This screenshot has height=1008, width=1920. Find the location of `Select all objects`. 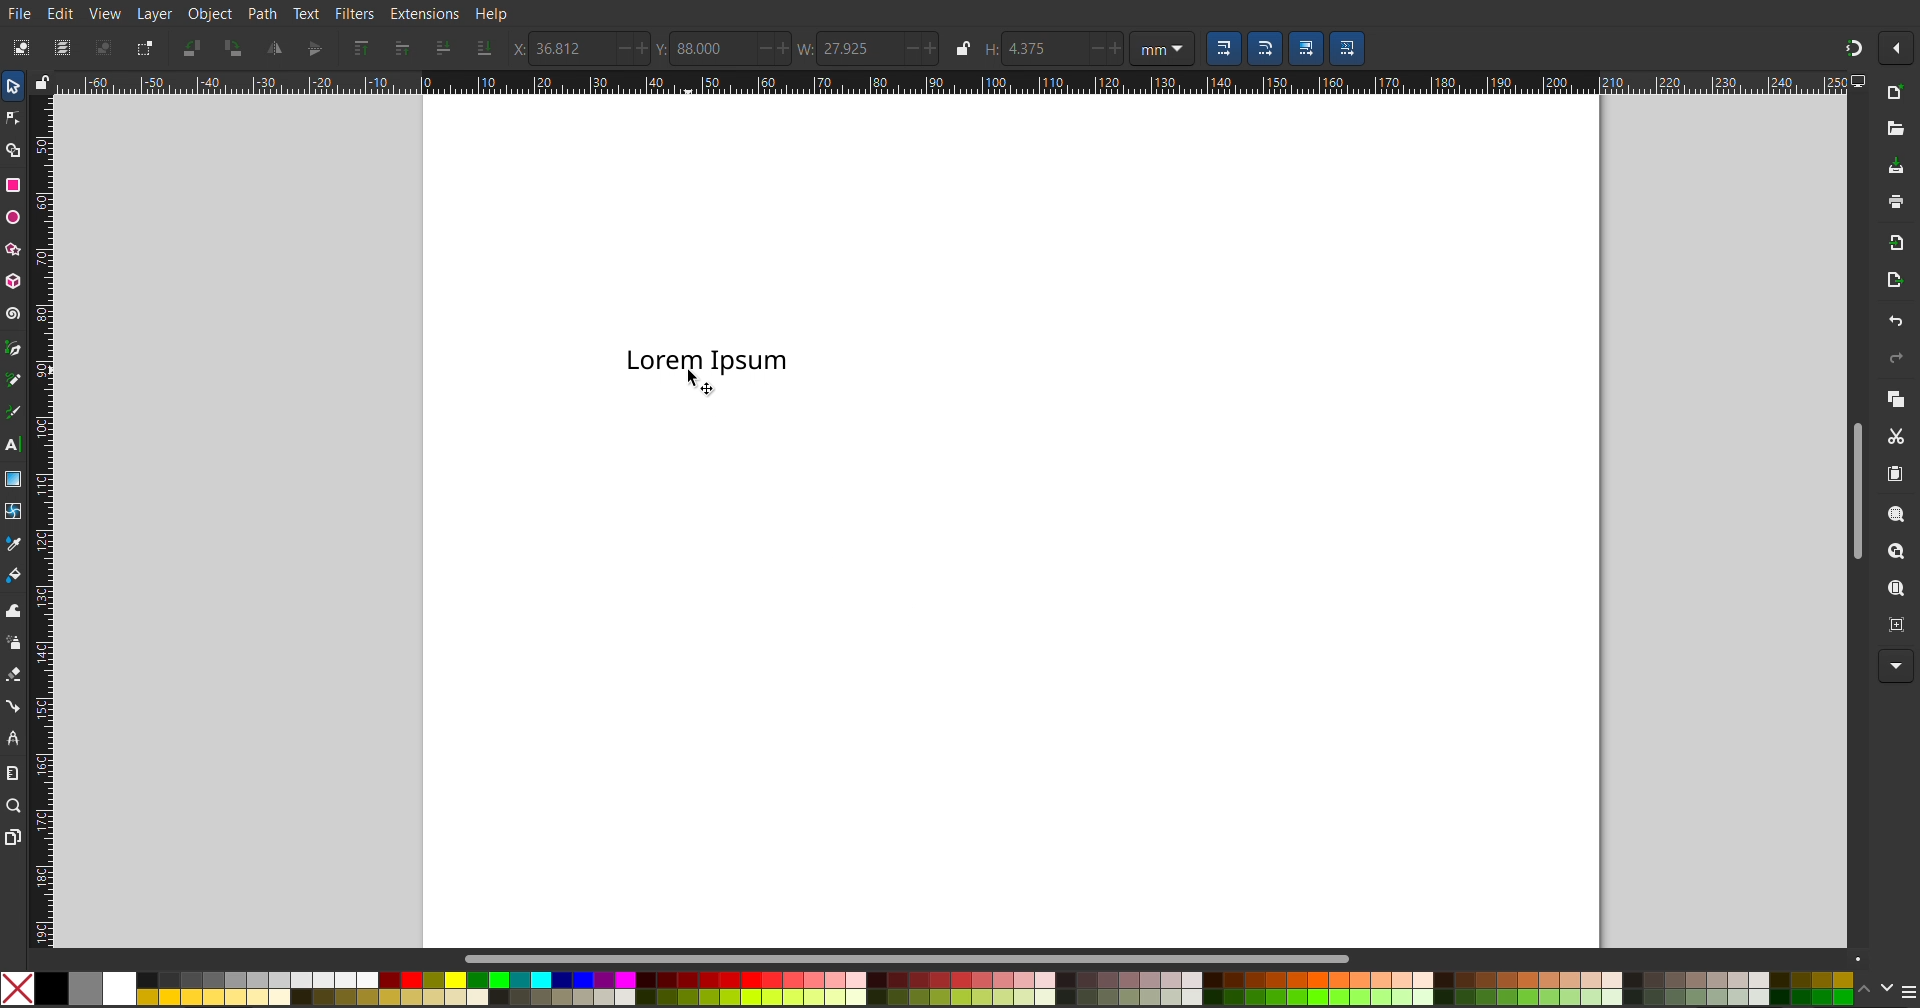

Select all objects is located at coordinates (19, 47).